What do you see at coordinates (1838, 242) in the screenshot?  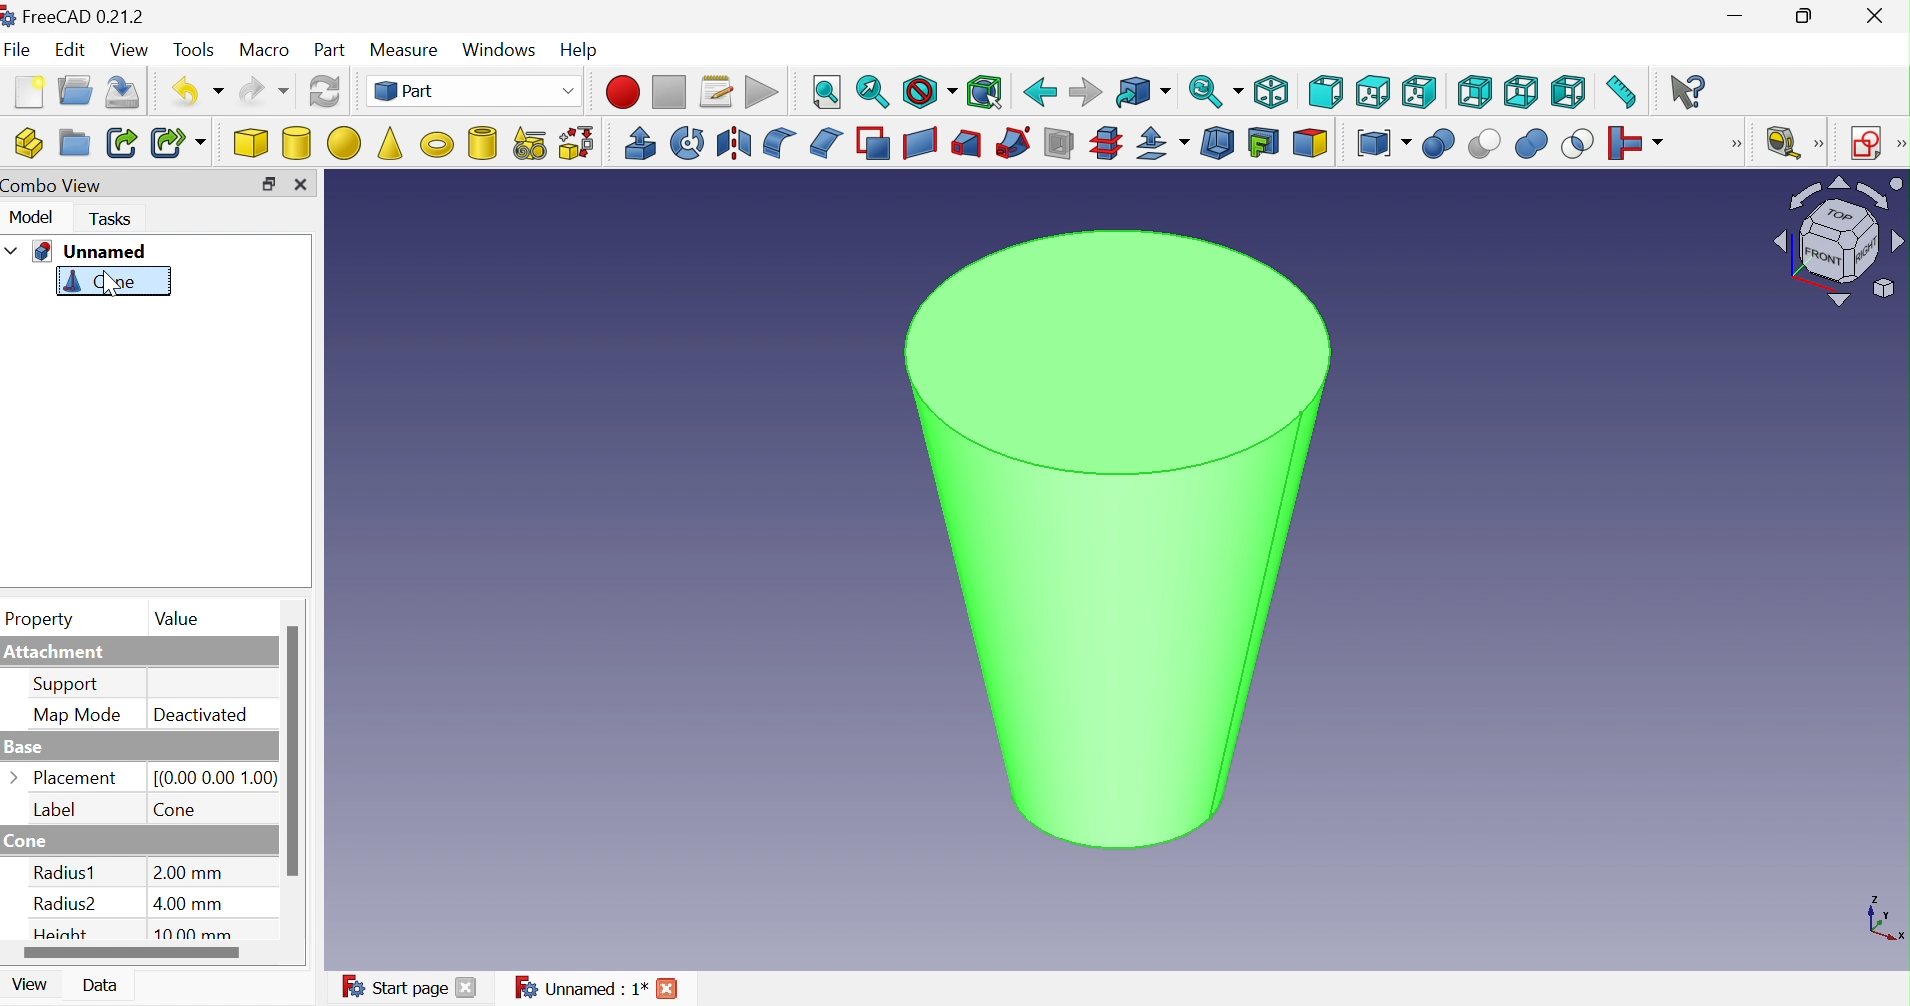 I see `Workbench layout` at bounding box center [1838, 242].